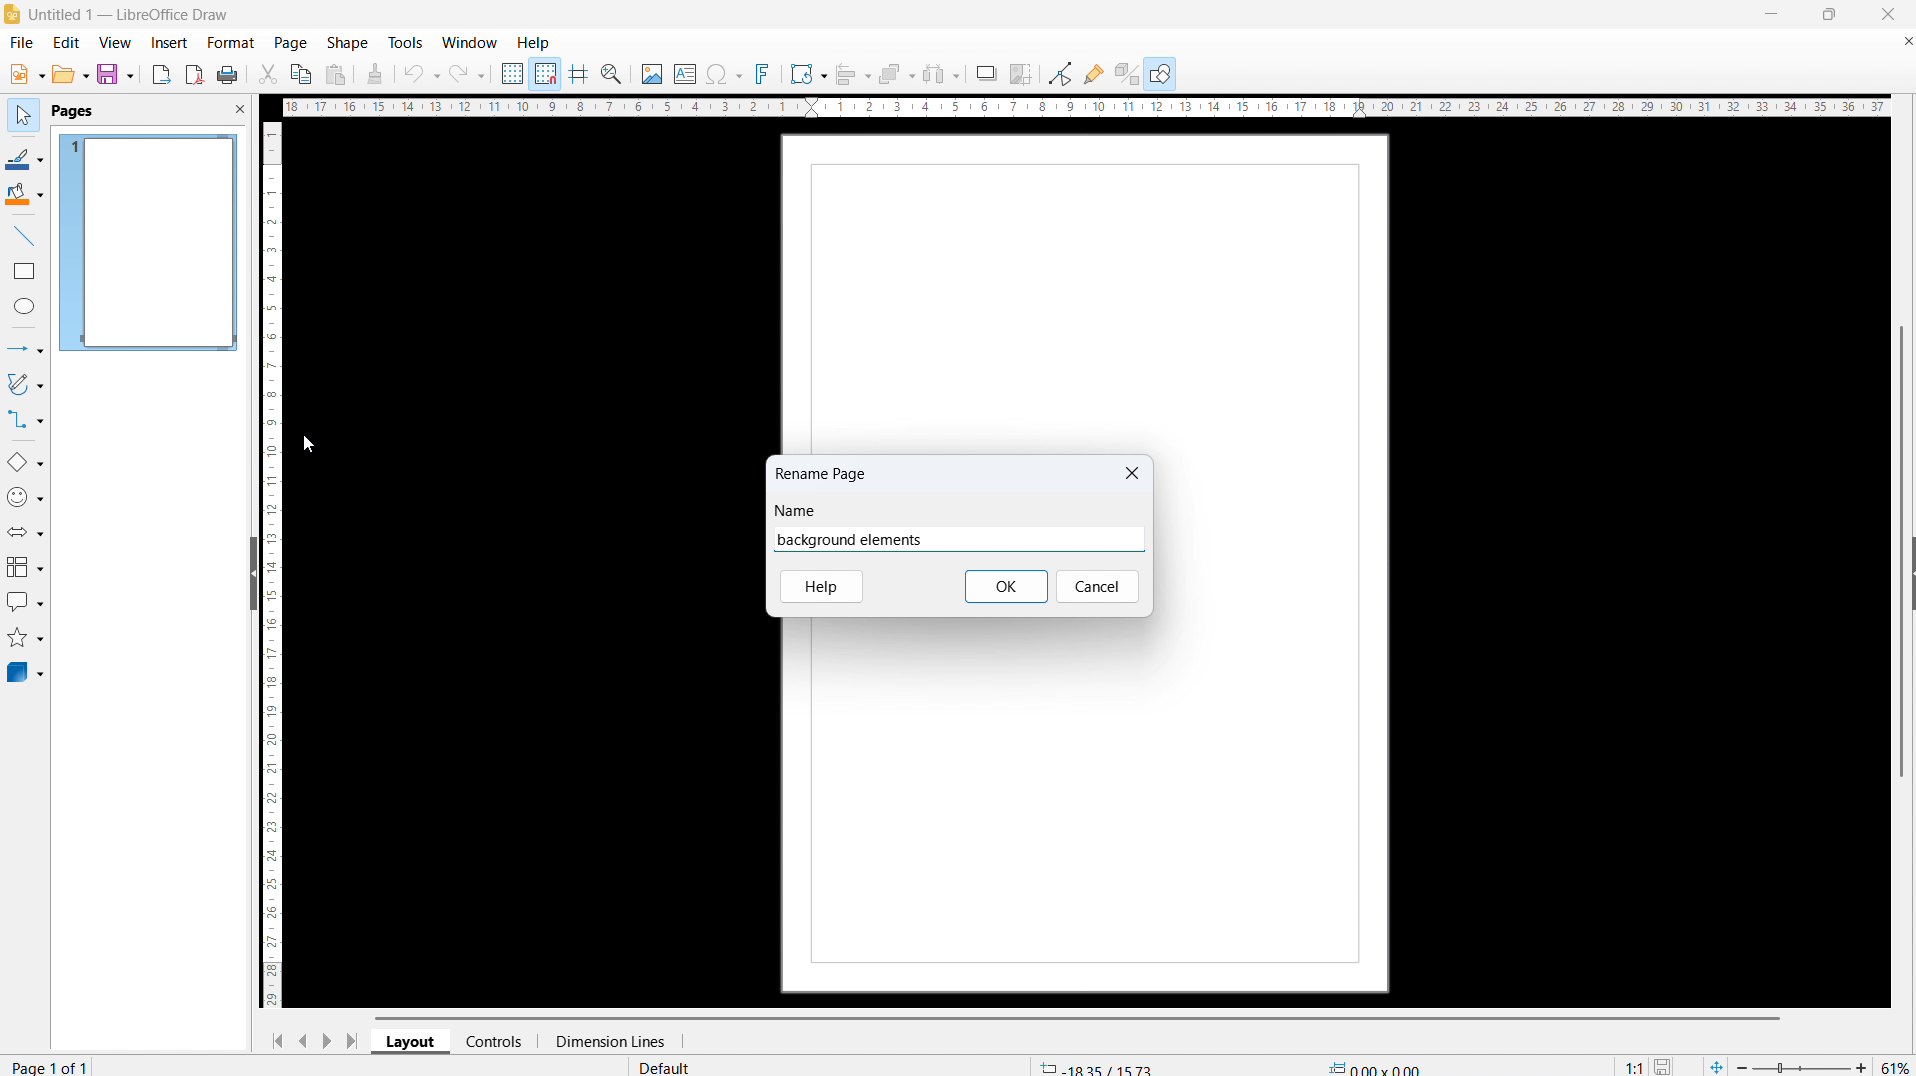 This screenshot has height=1076, width=1916. What do you see at coordinates (985, 72) in the screenshot?
I see `shadow` at bounding box center [985, 72].